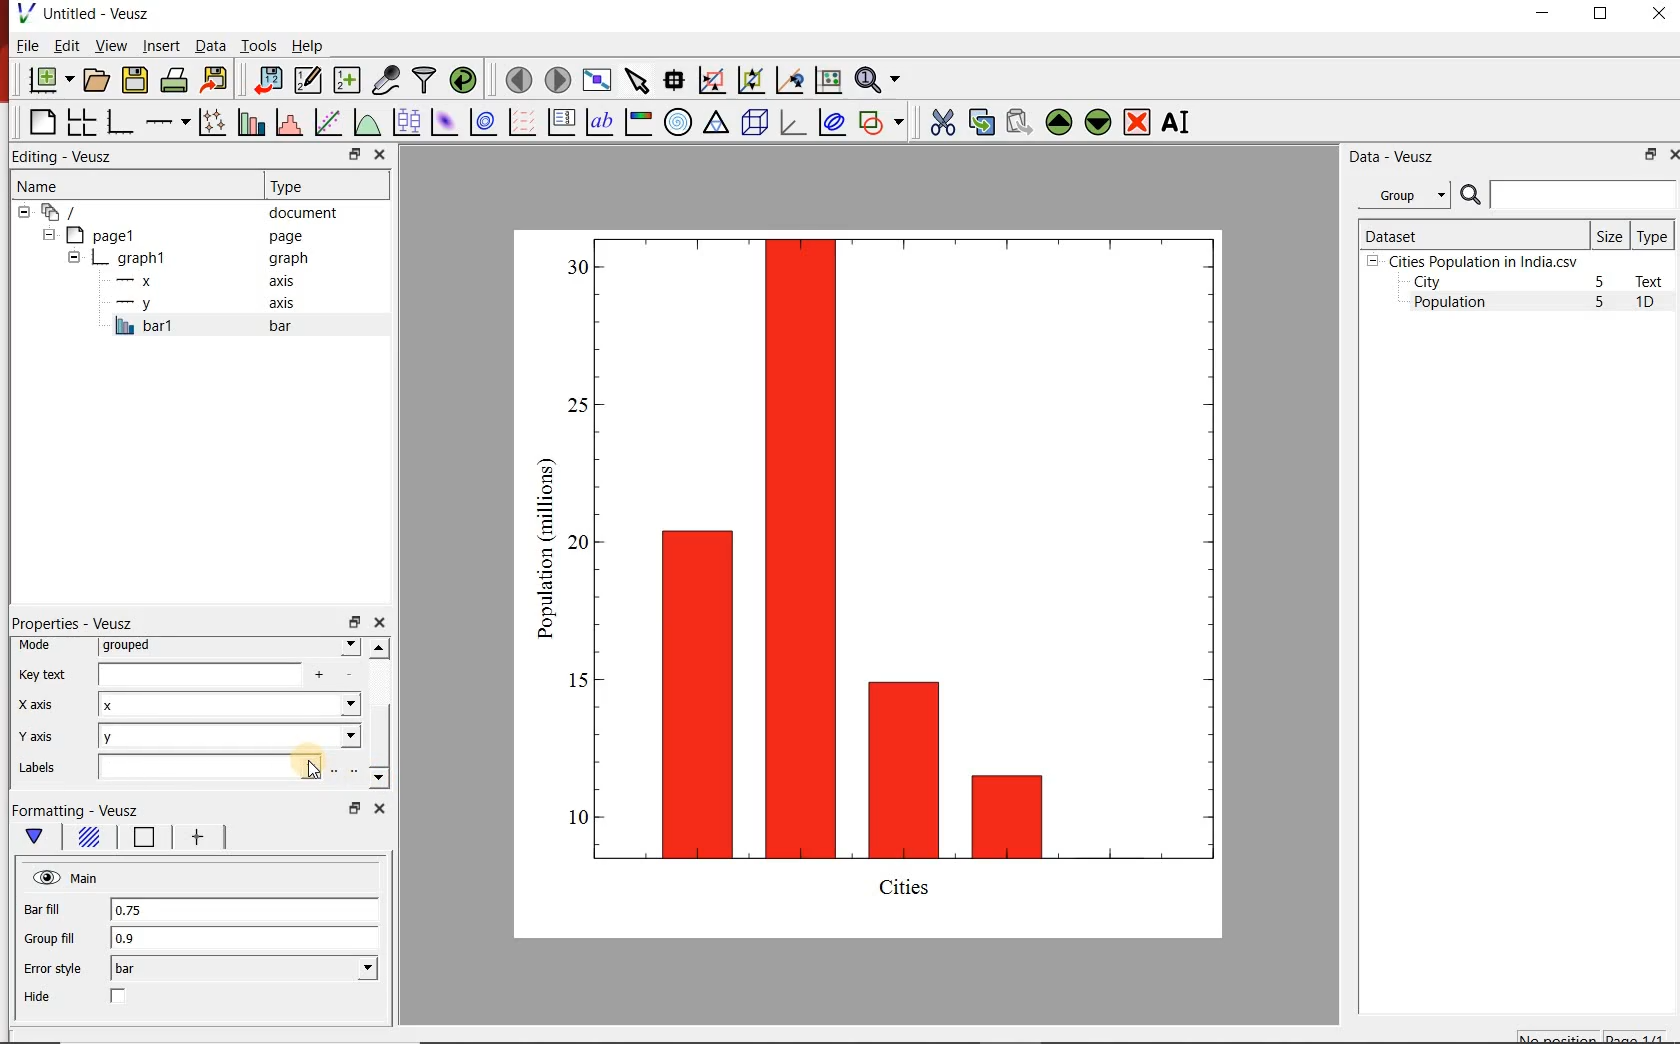 Image resolution: width=1680 pixels, height=1044 pixels. I want to click on mode, so click(40, 646).